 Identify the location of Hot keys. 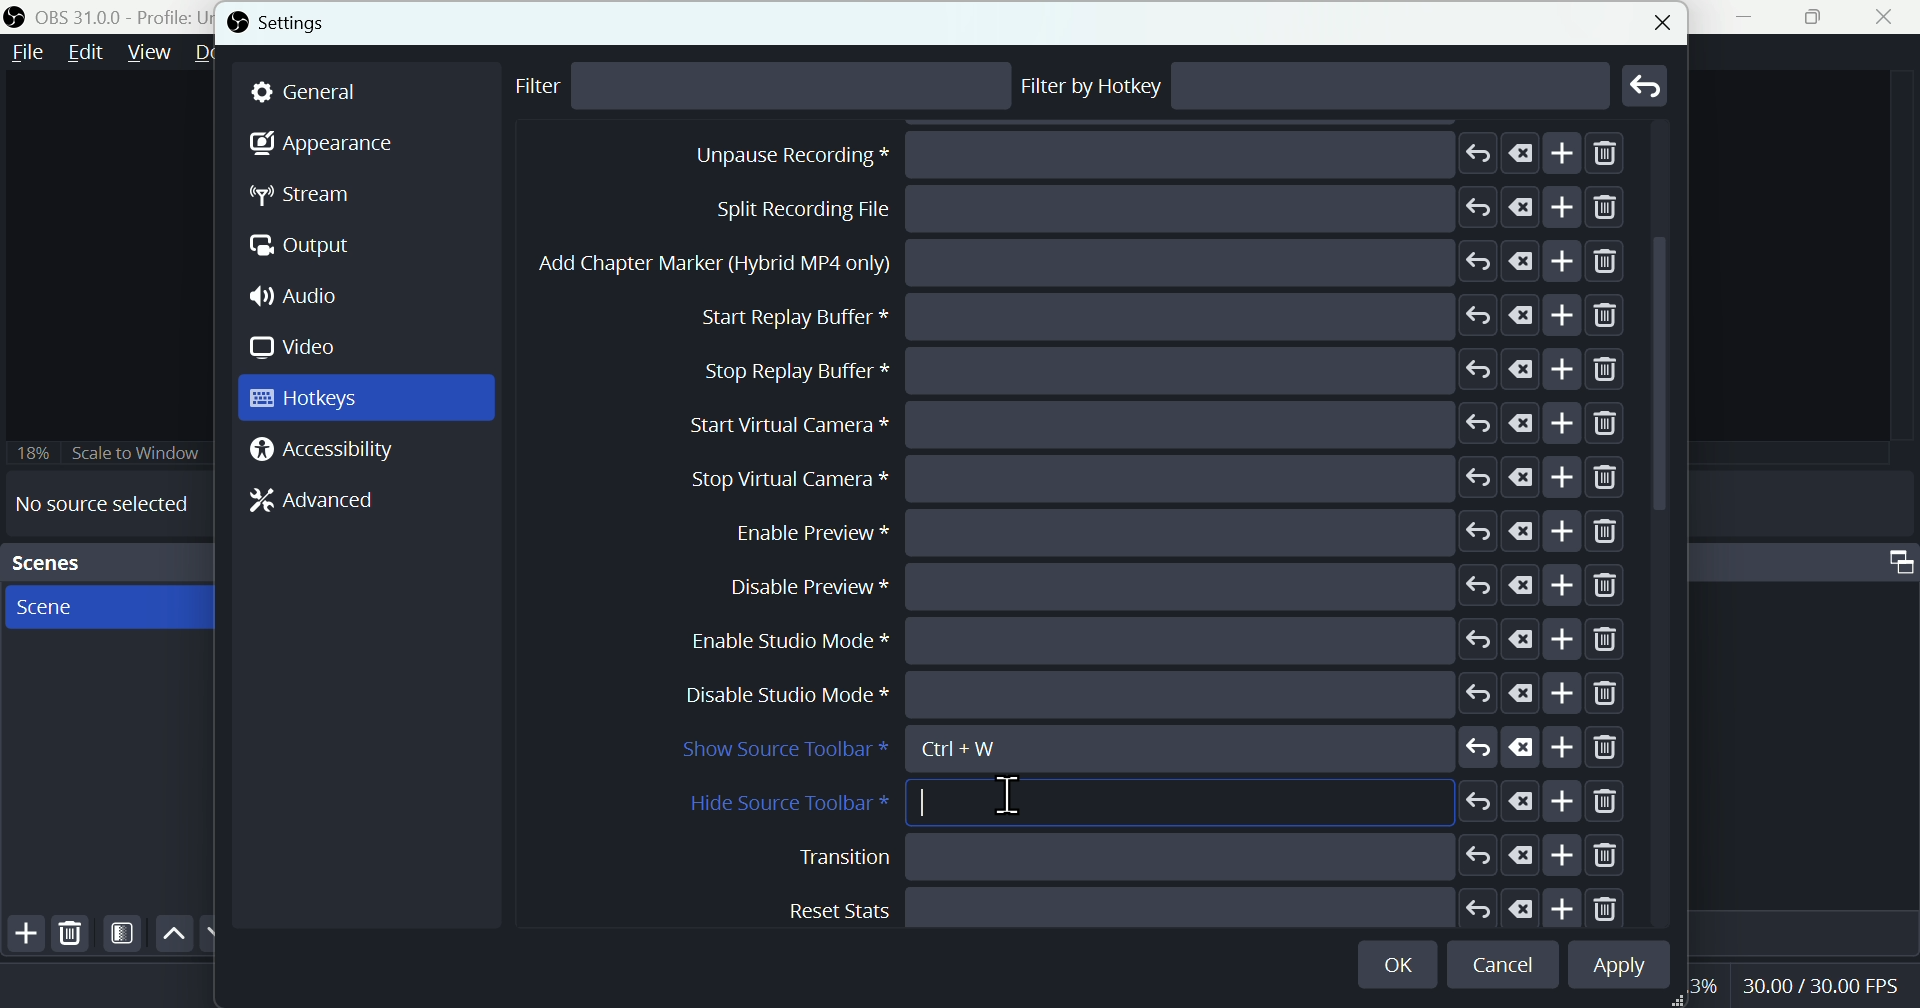
(366, 398).